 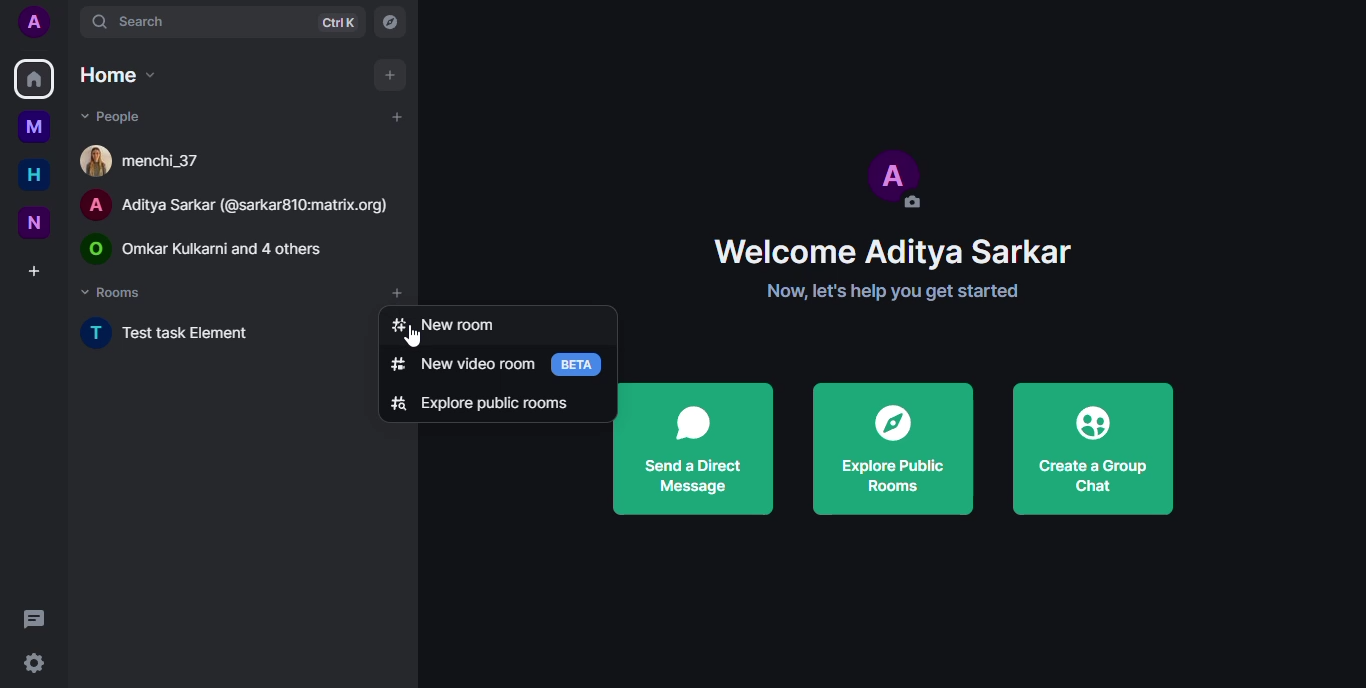 I want to click on , so click(x=362, y=291).